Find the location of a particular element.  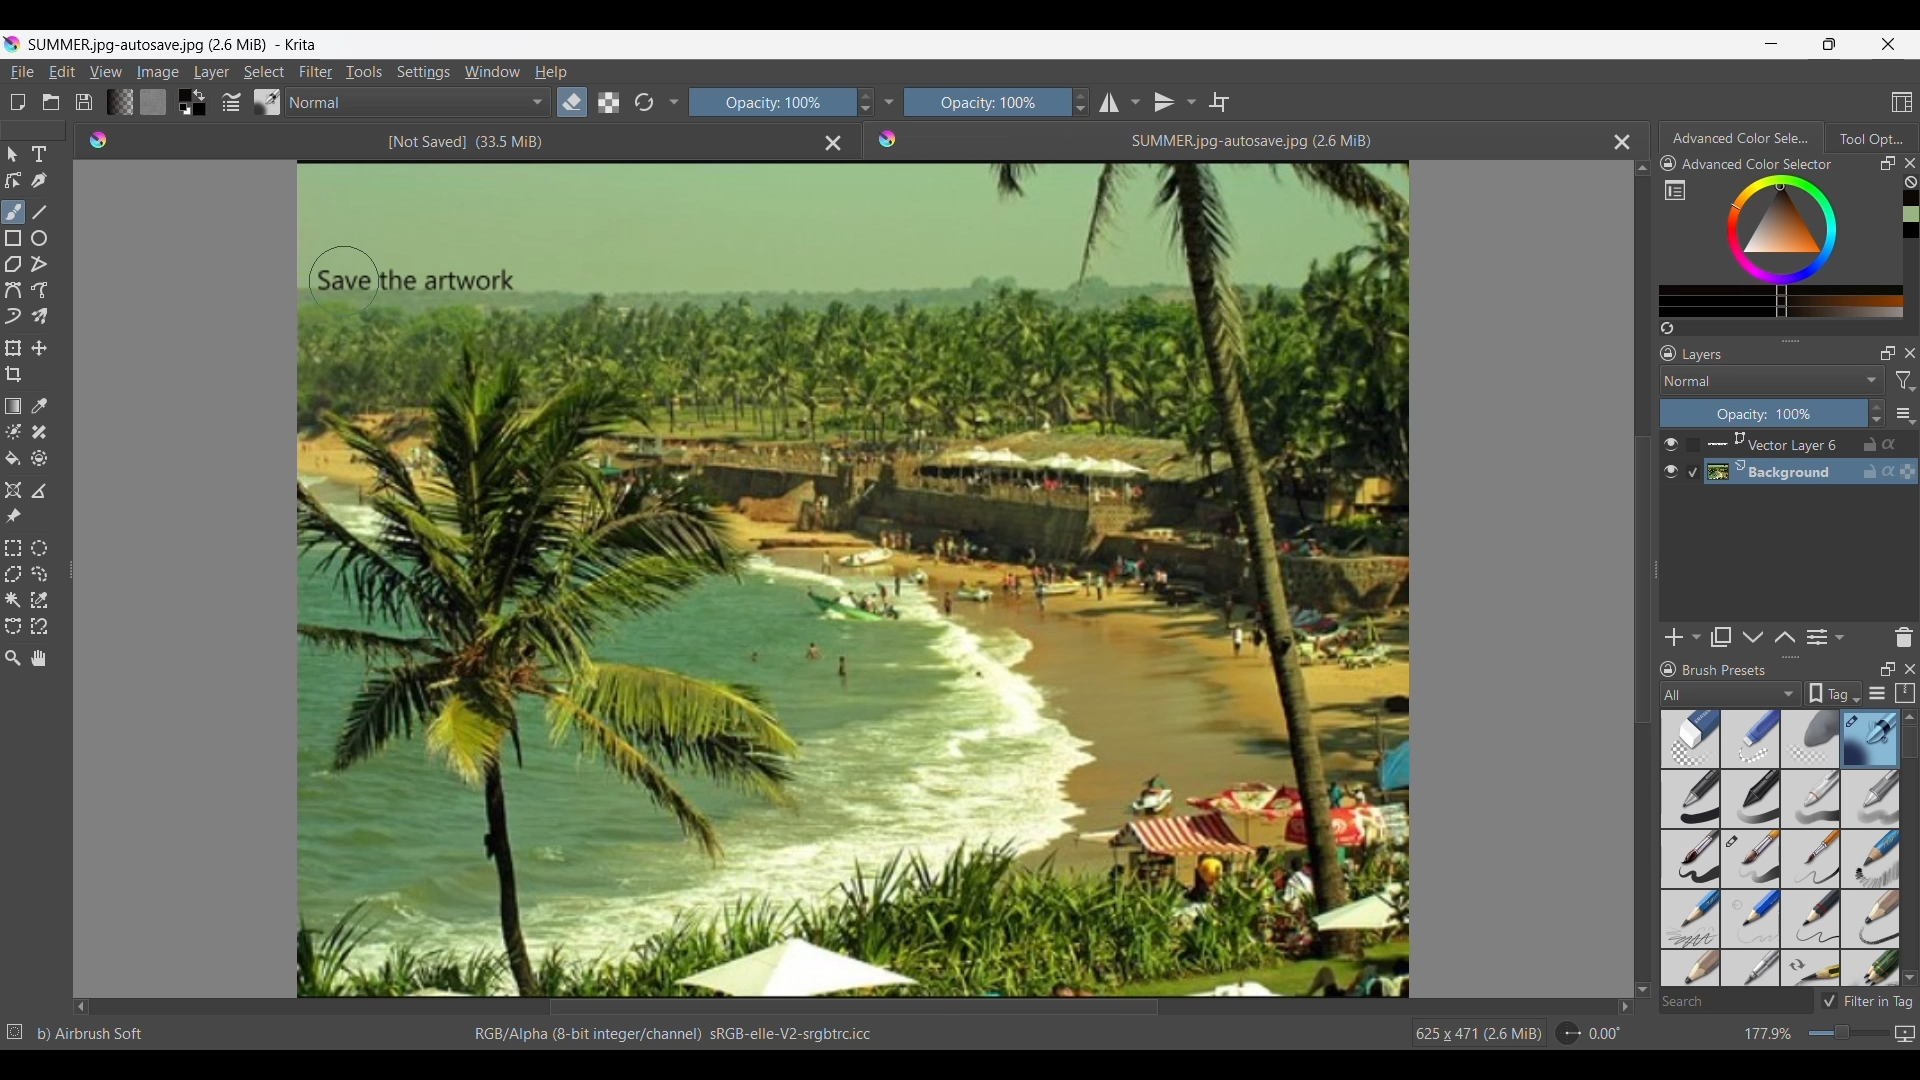

Move layer up is located at coordinates (1785, 636).